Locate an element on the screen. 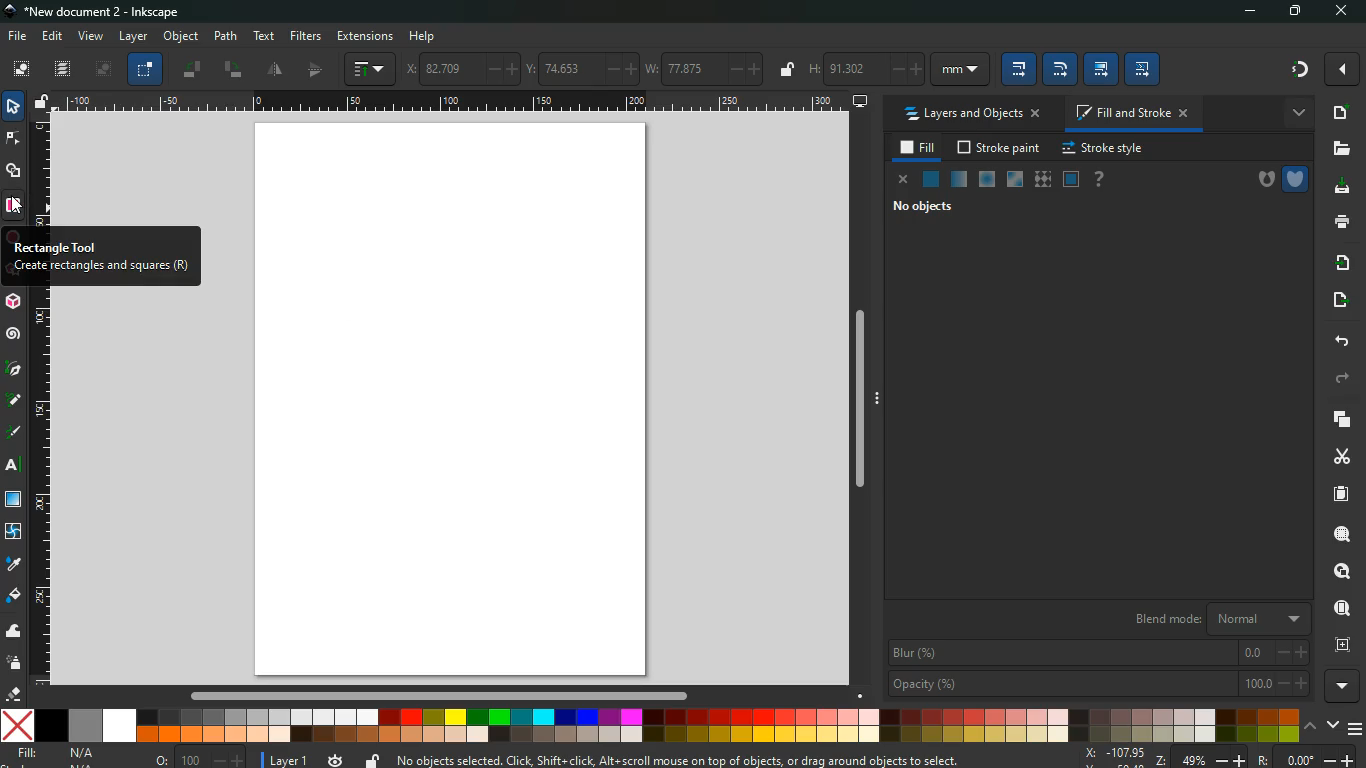 This screenshot has height=768, width=1366. layers and objects is located at coordinates (974, 115).